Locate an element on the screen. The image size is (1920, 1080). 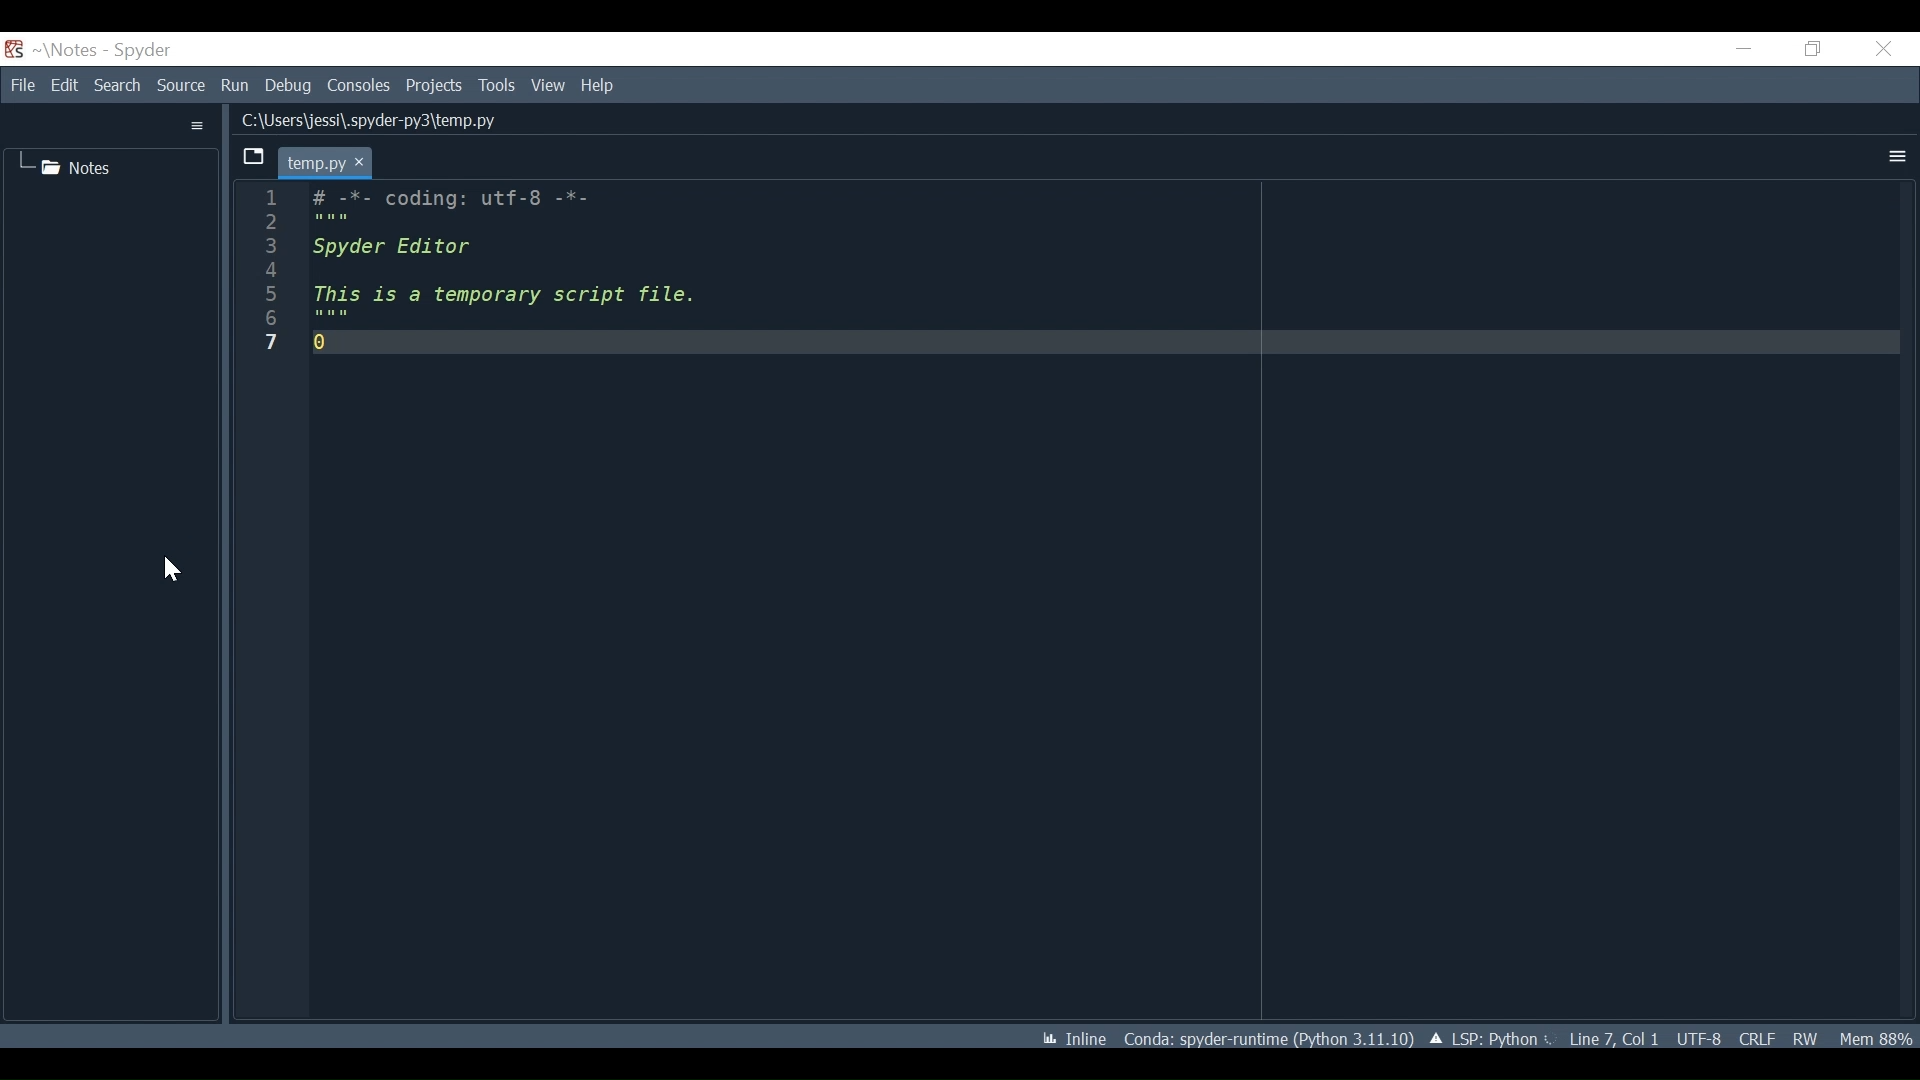
cursor is located at coordinates (170, 569).